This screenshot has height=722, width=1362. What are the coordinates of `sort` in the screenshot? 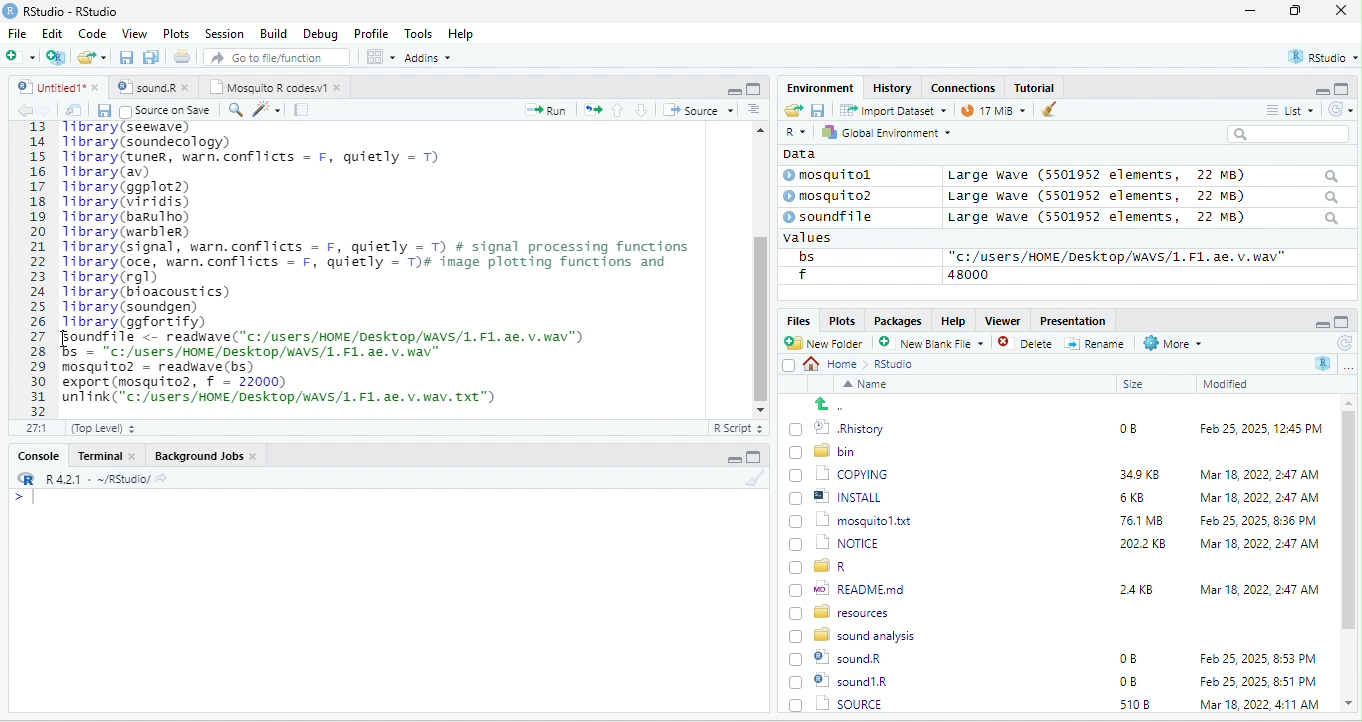 It's located at (753, 108).